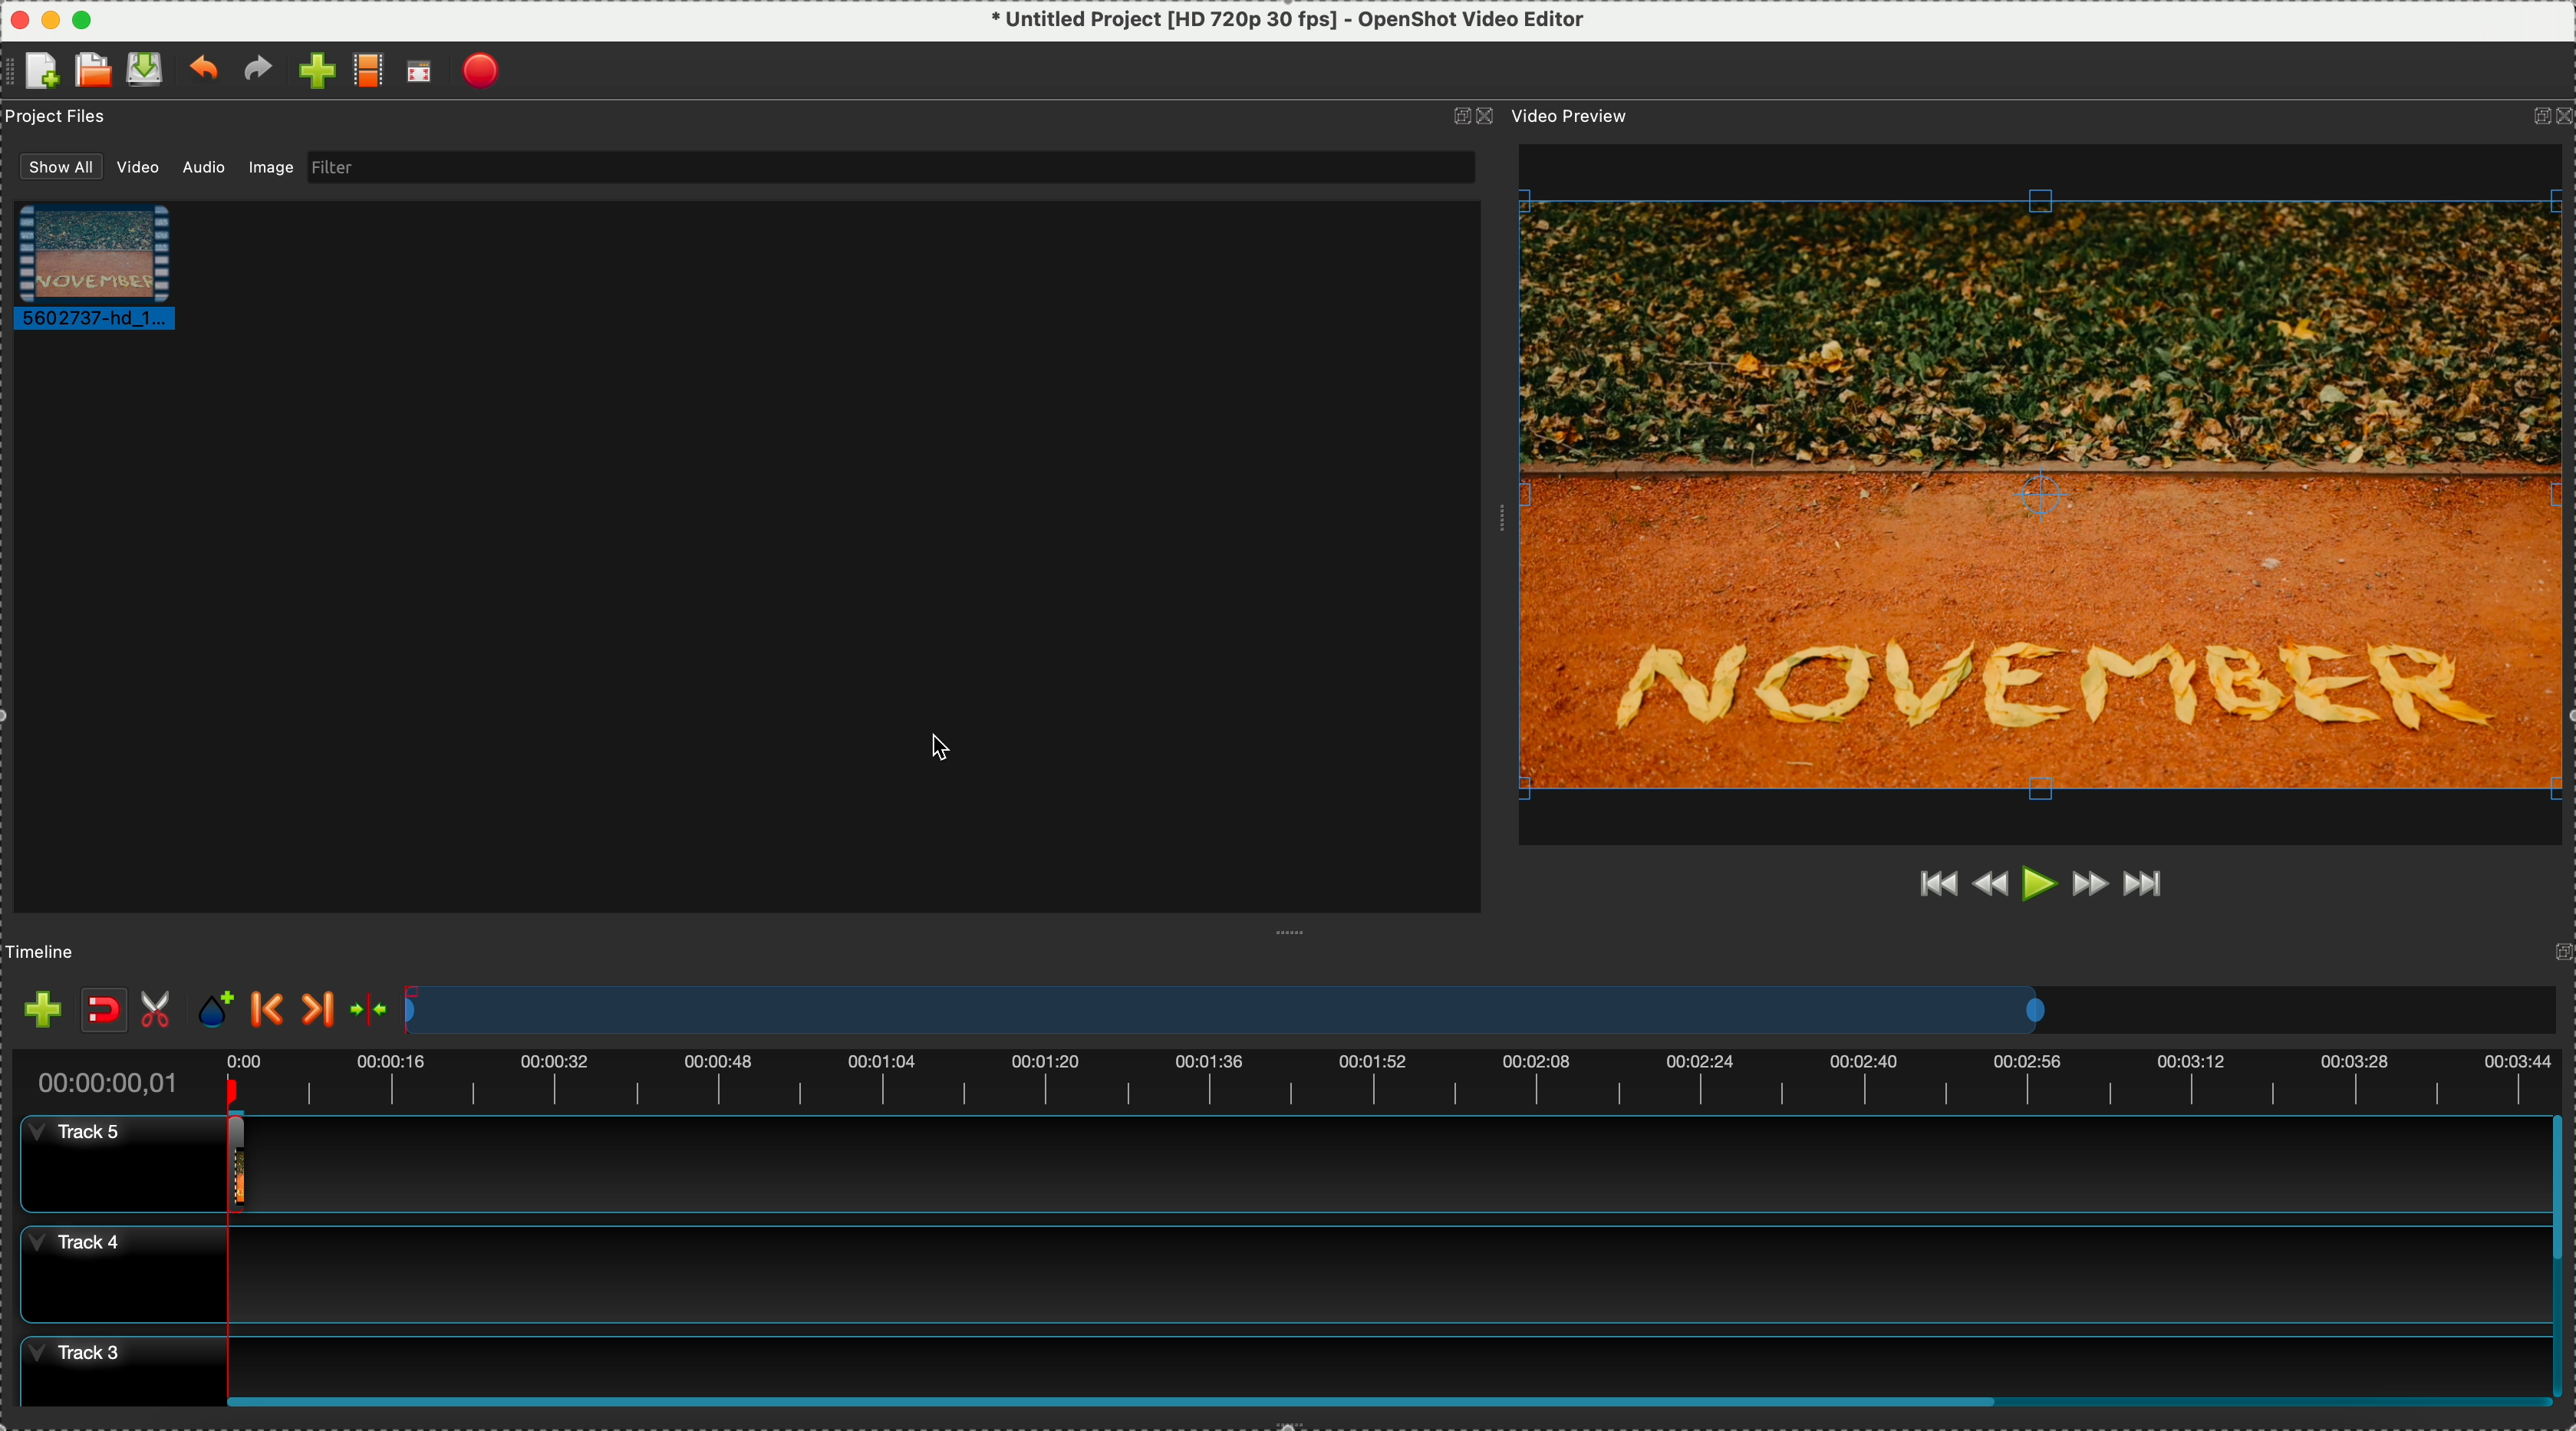  I want to click on video preview, so click(2045, 494).